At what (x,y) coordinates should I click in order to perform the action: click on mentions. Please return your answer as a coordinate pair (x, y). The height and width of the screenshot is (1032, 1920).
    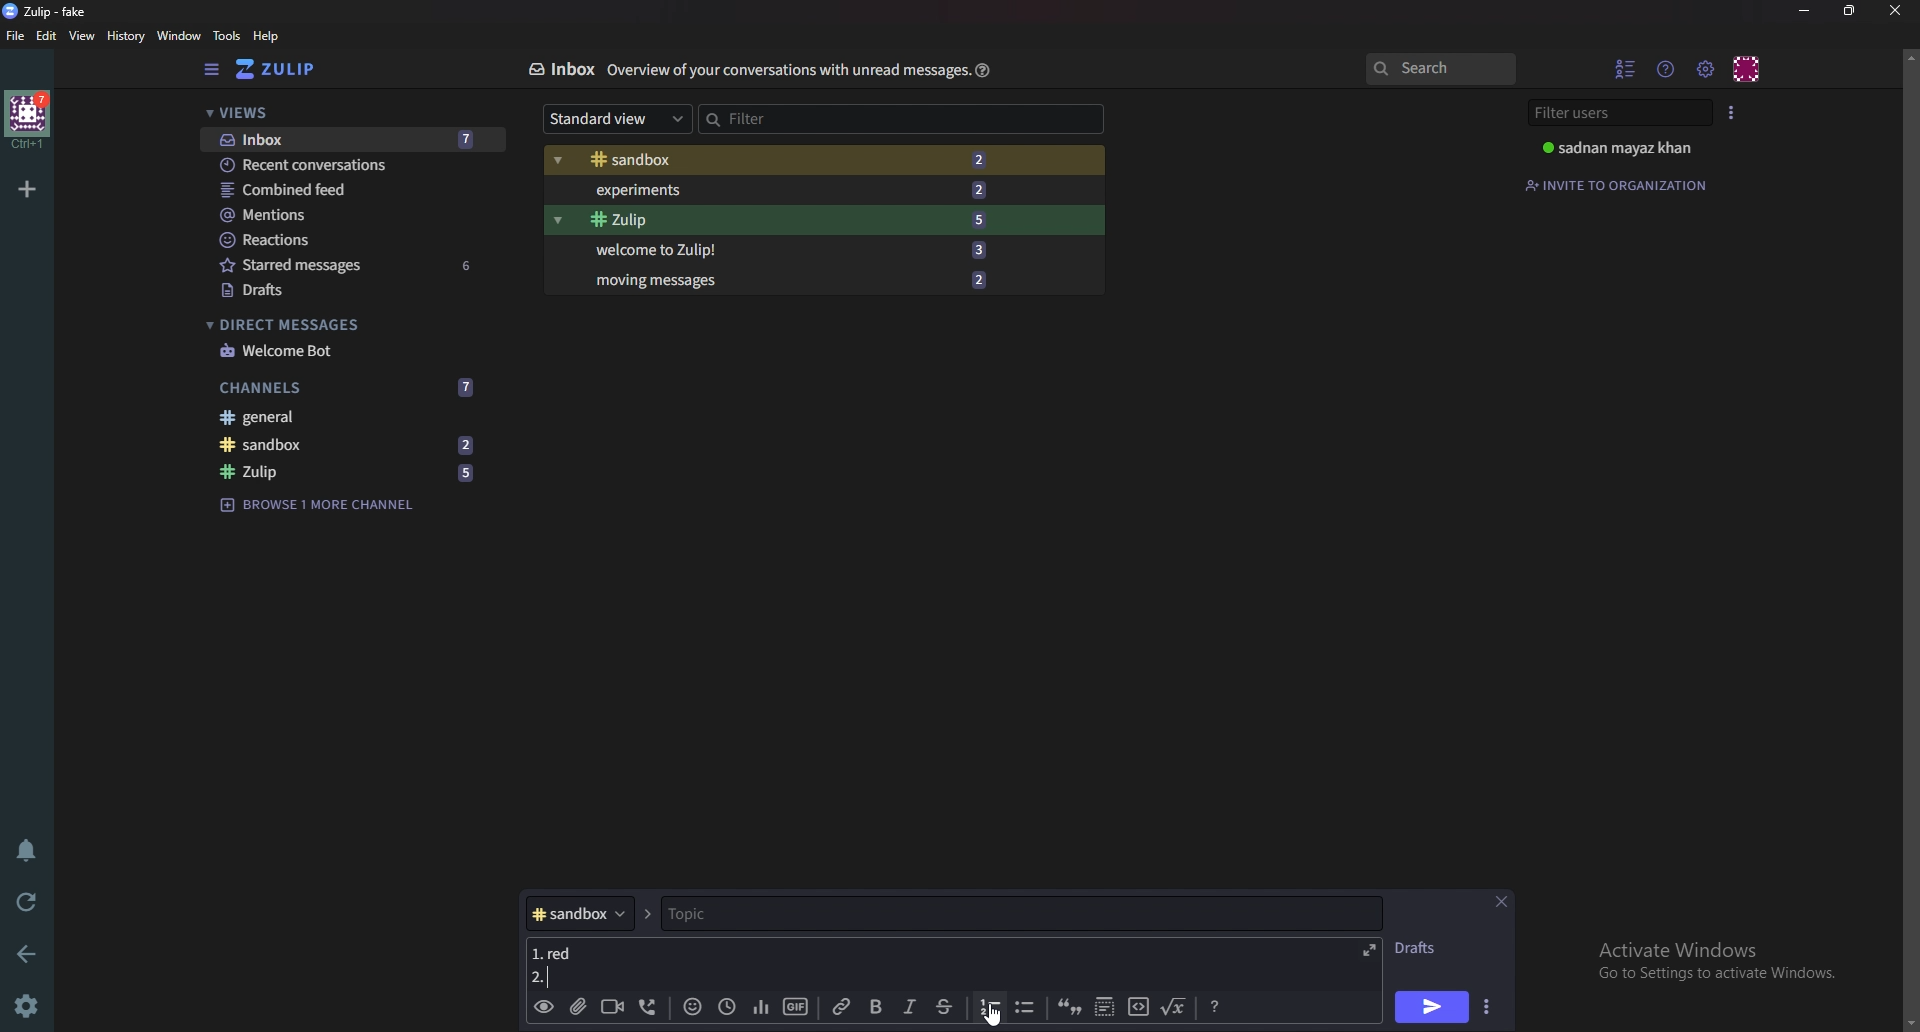
    Looking at the image, I should click on (352, 216).